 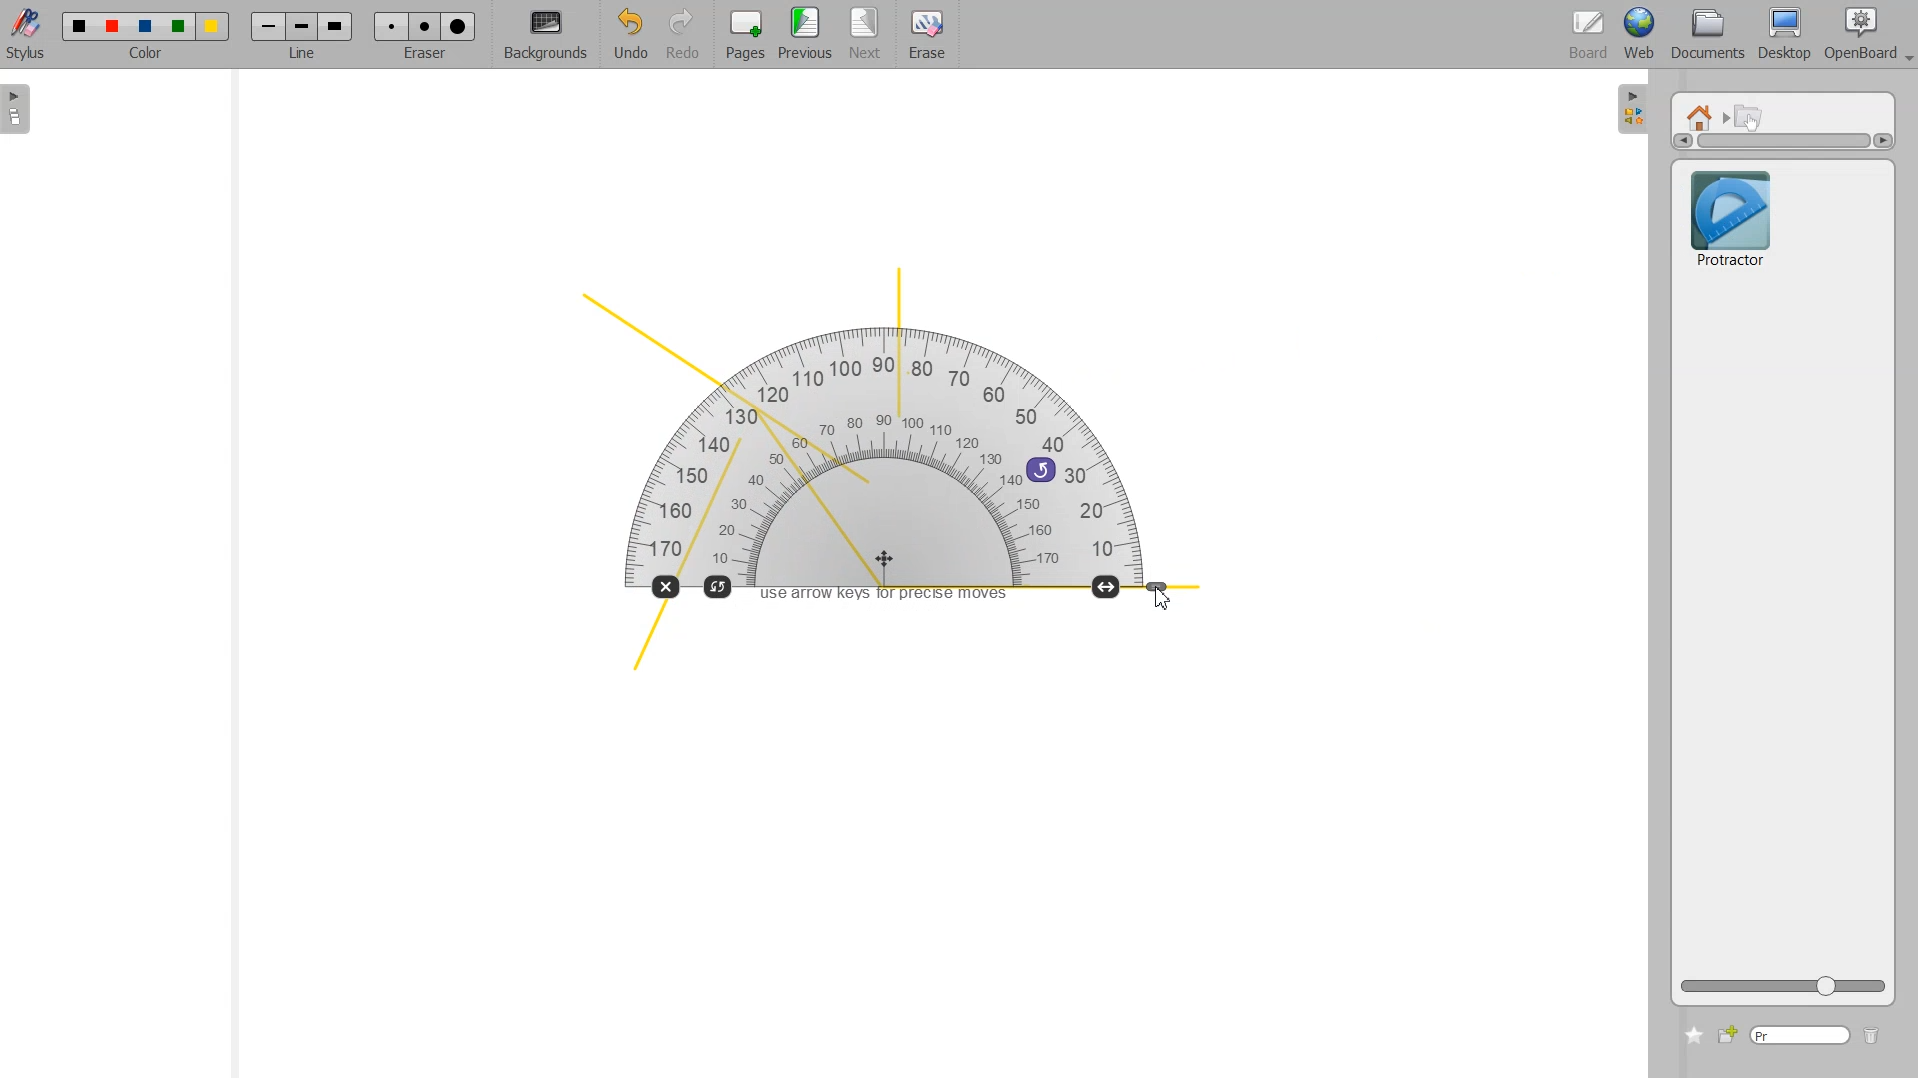 What do you see at coordinates (302, 26) in the screenshot?
I see `Line` at bounding box center [302, 26].